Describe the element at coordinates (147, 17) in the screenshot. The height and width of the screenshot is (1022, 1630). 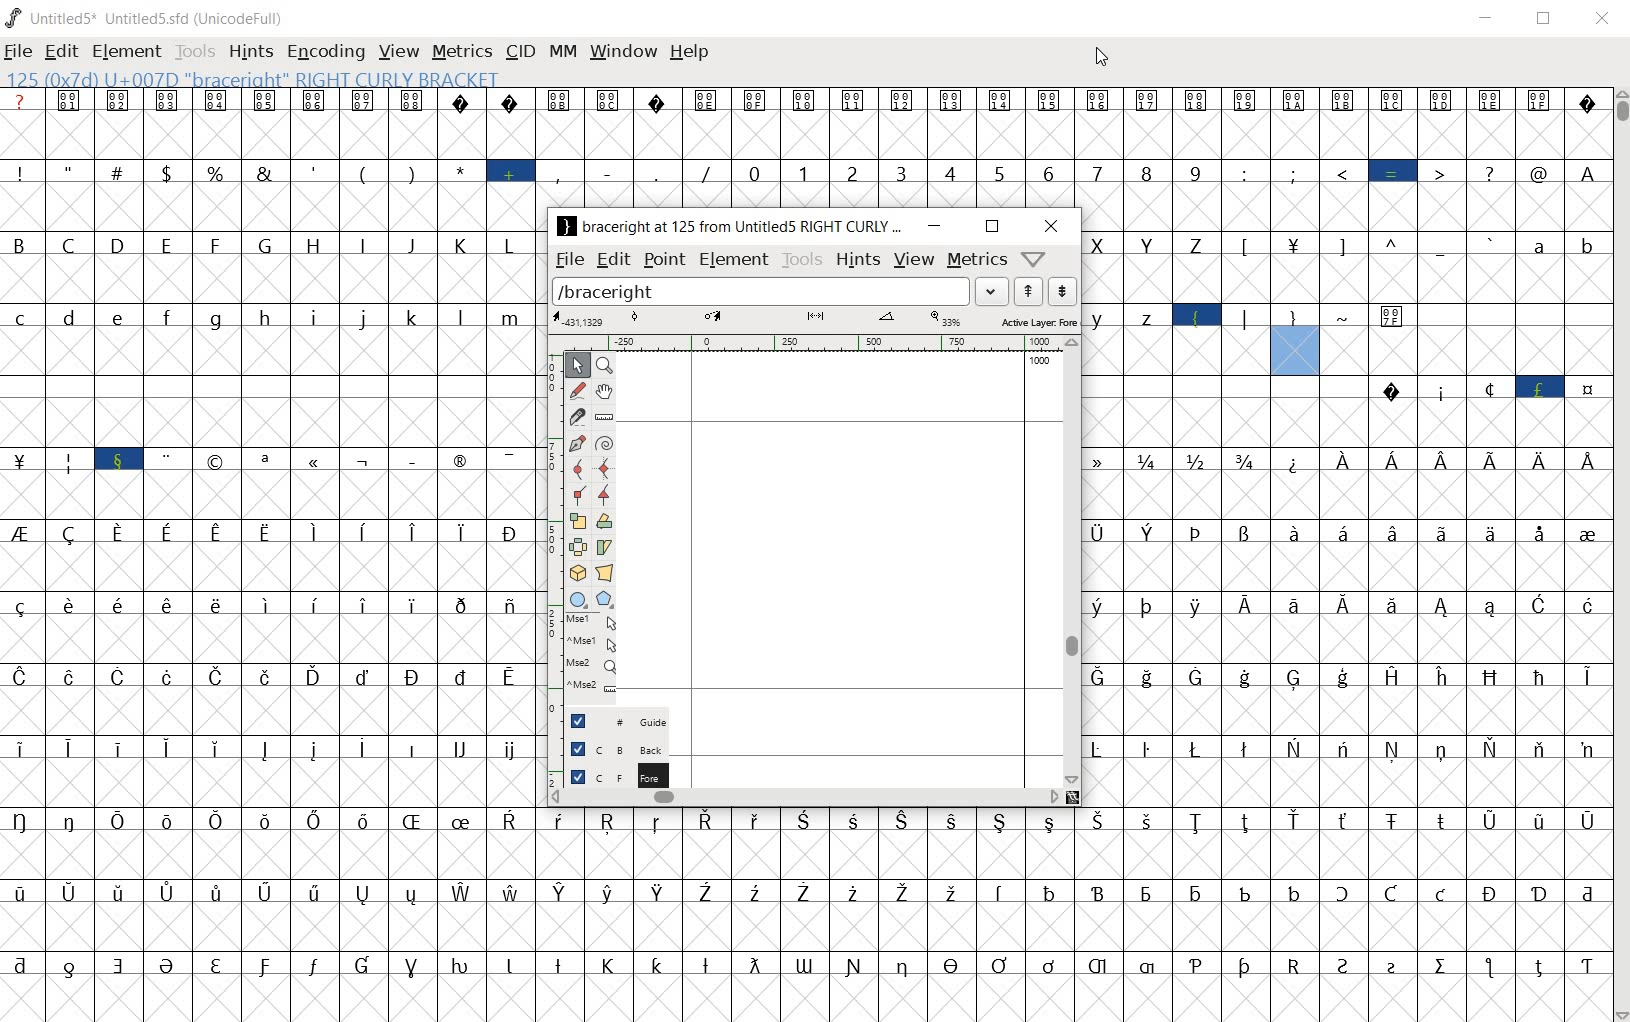
I see `Untitled5* Untitled5.sfd (UnicodeFull)` at that location.